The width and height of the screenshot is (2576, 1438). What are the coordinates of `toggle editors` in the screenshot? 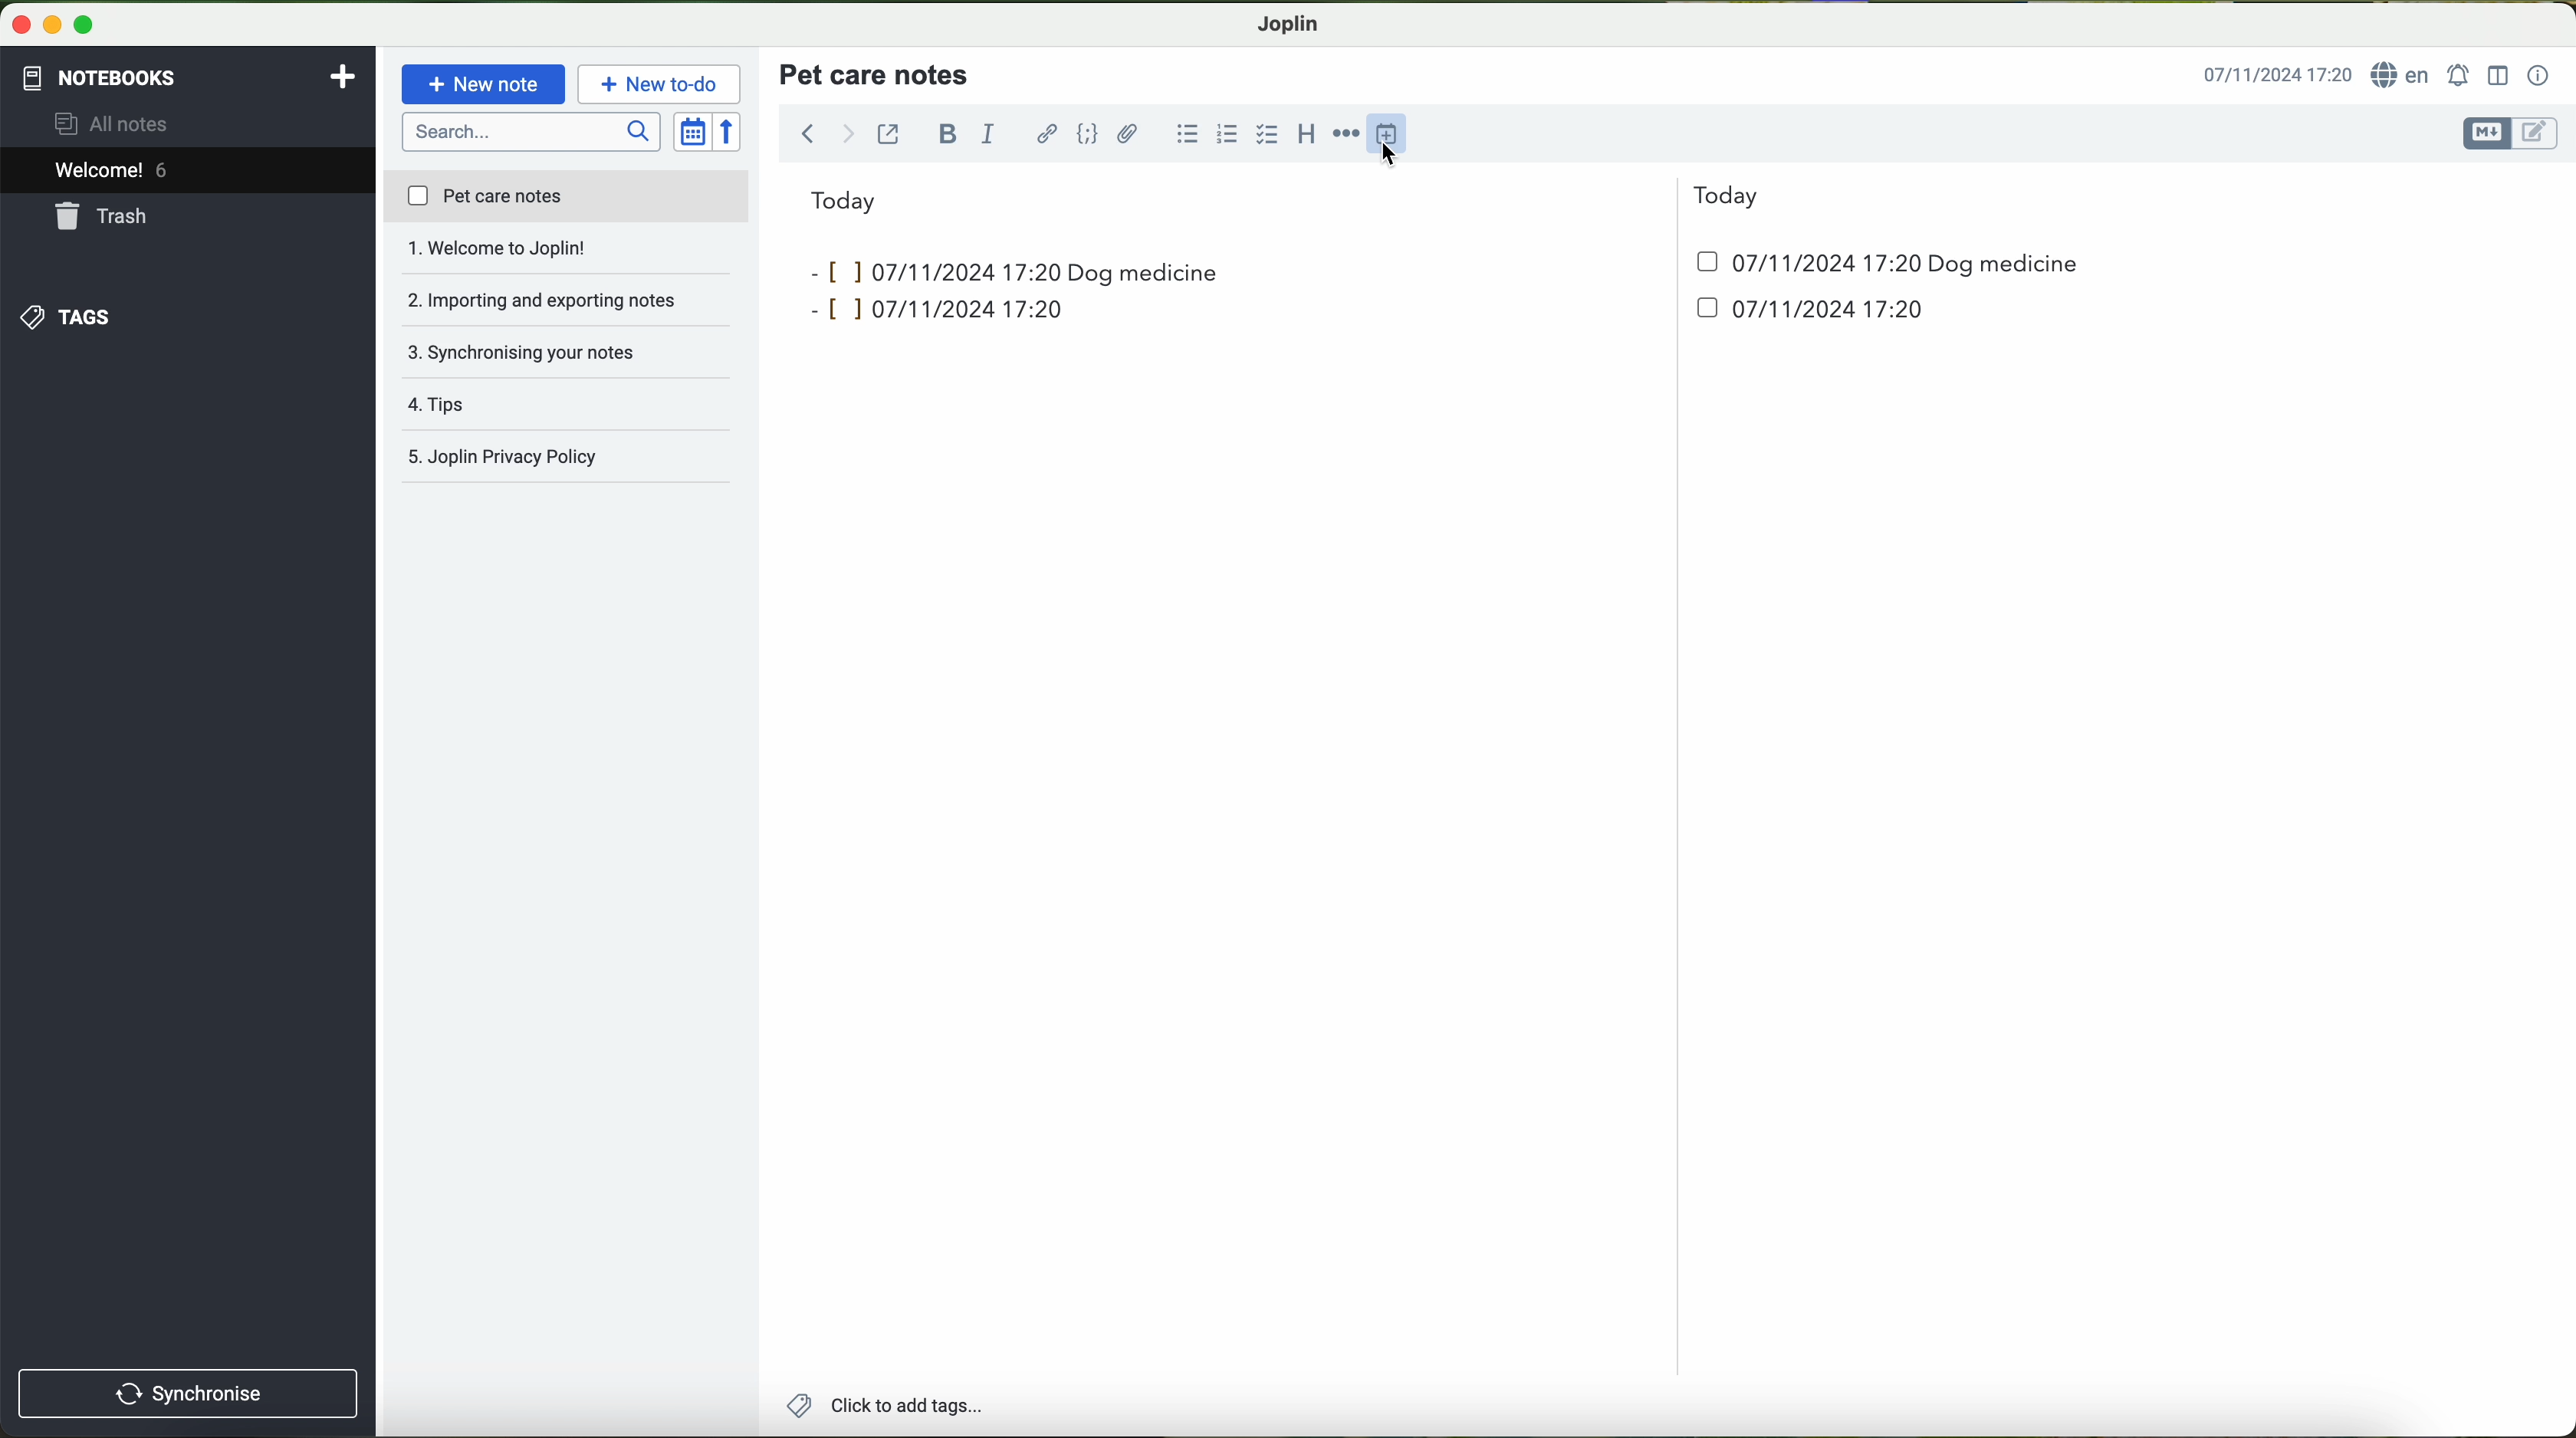 It's located at (2508, 134).